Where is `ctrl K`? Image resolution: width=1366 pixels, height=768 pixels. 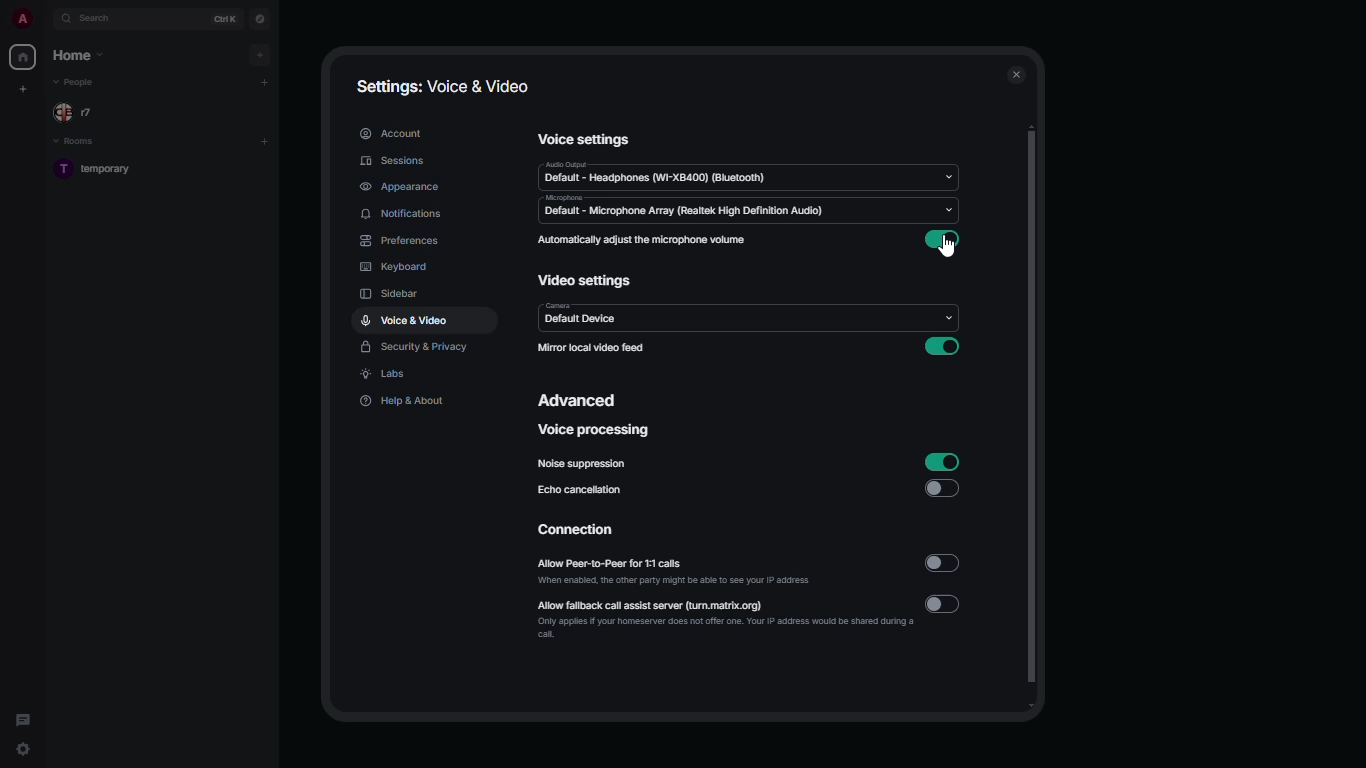 ctrl K is located at coordinates (225, 19).